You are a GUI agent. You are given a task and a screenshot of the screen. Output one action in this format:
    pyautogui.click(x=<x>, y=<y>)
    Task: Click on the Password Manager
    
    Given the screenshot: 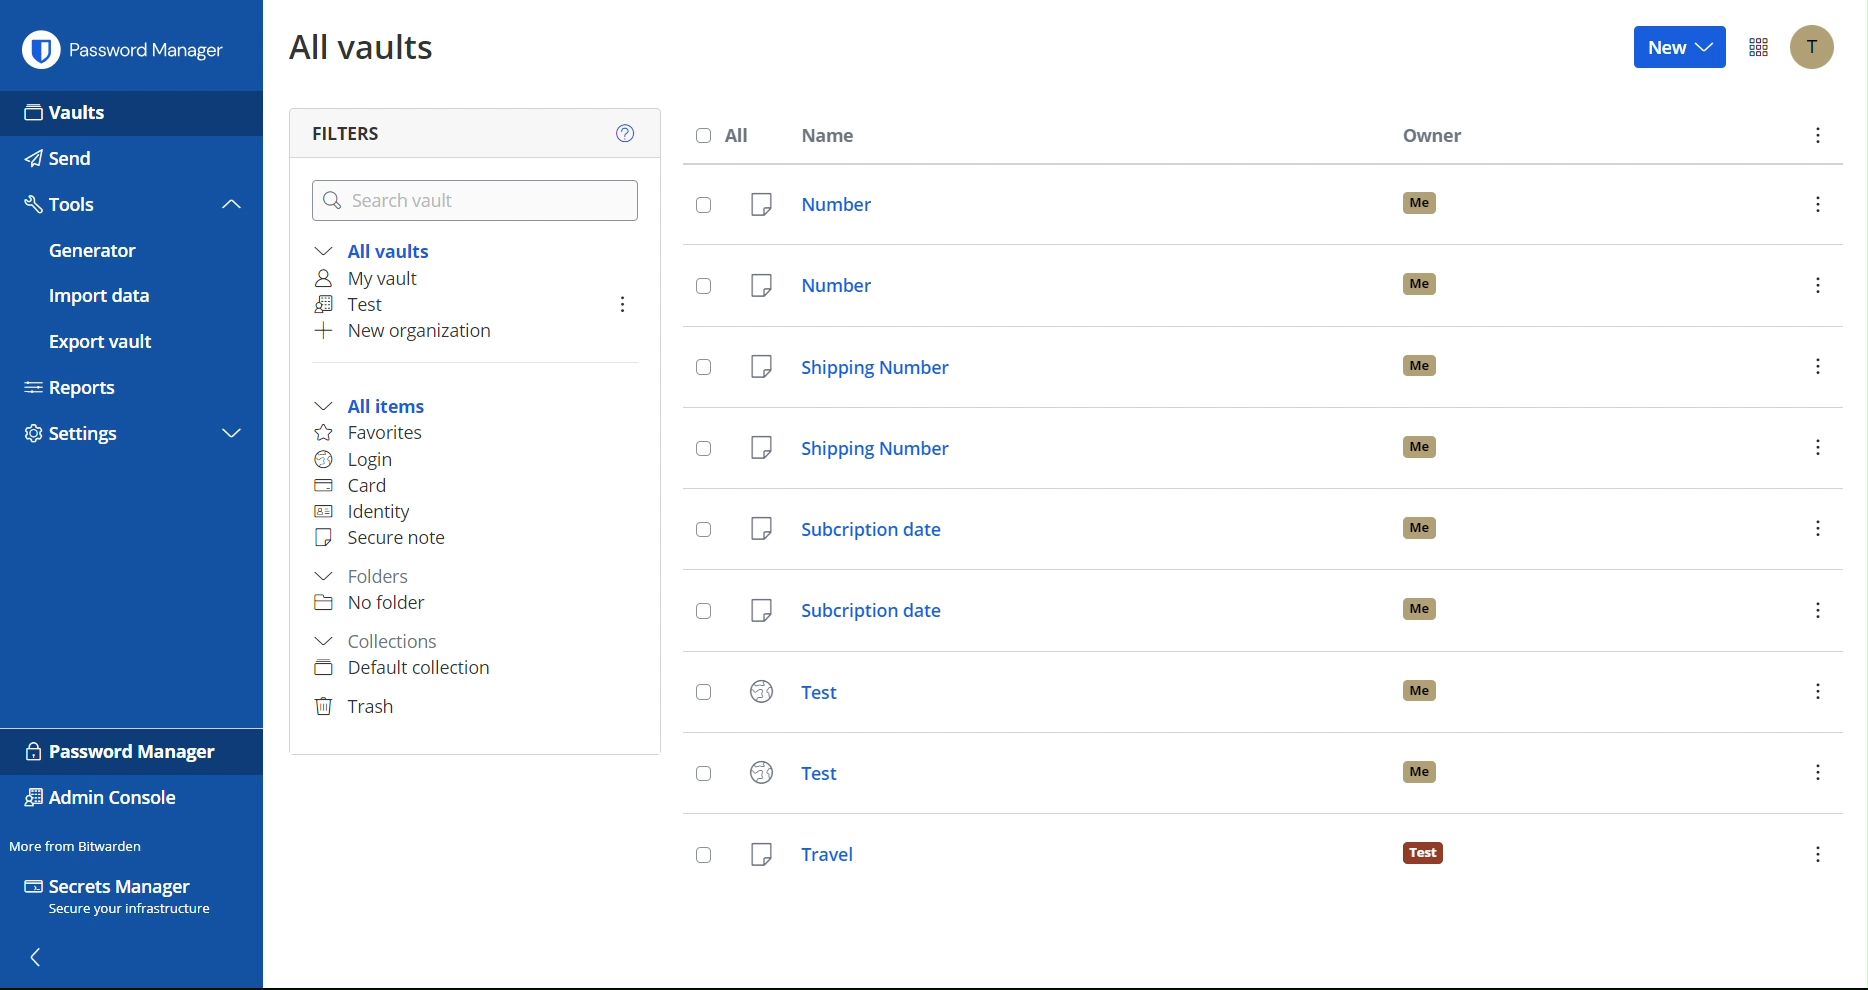 What is the action you would take?
    pyautogui.click(x=123, y=48)
    